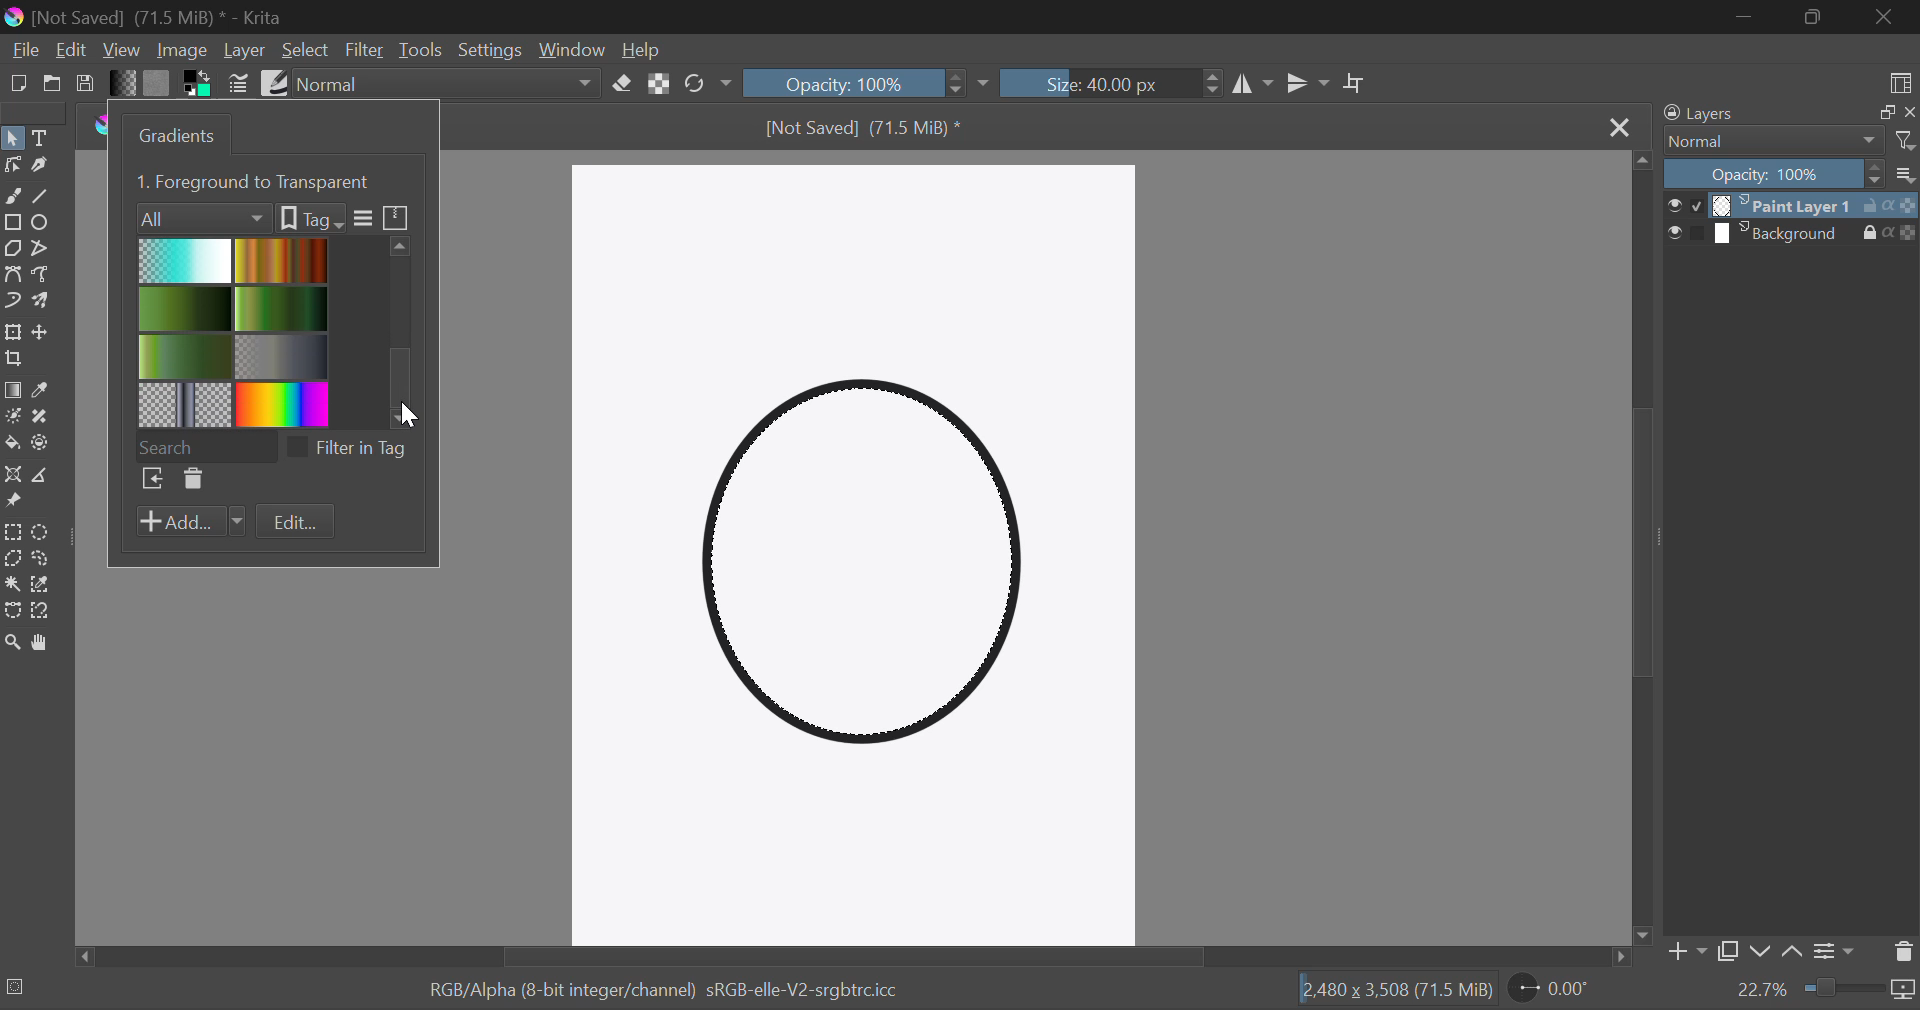 The image size is (1920, 1010). I want to click on Settings, so click(1838, 951).